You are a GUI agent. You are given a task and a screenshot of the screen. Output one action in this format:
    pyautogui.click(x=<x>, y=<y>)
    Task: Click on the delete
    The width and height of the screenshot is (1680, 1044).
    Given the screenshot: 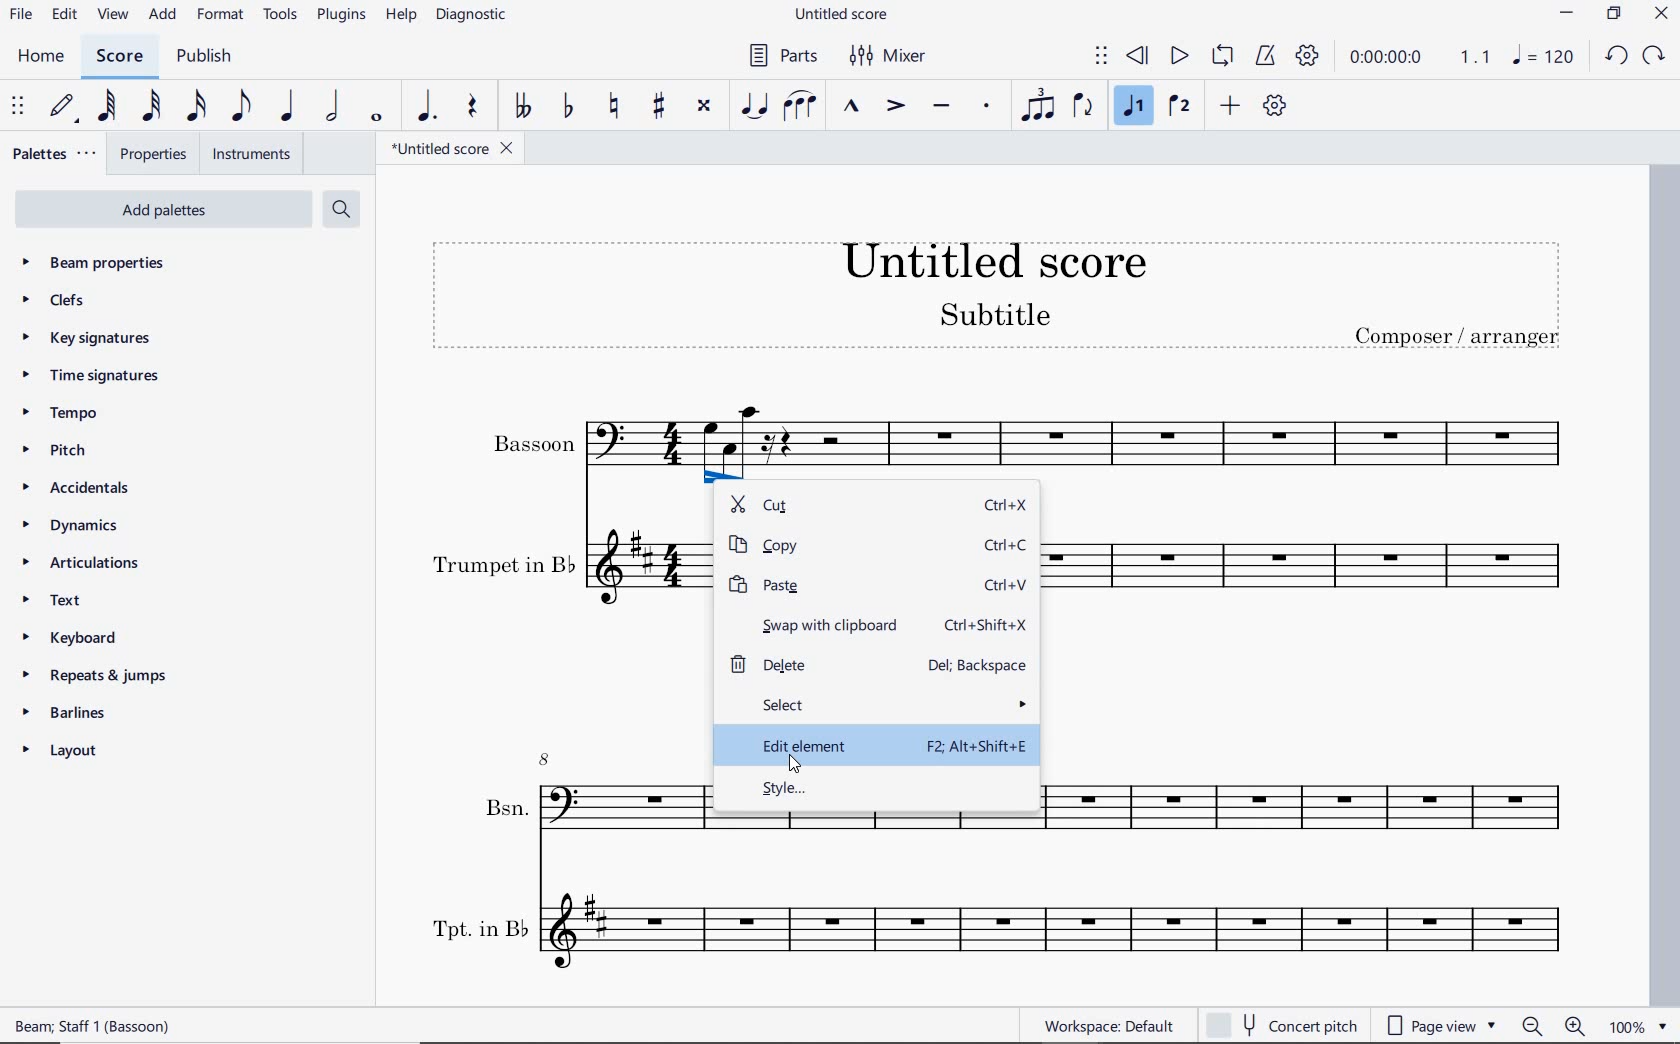 What is the action you would take?
    pyautogui.click(x=880, y=664)
    